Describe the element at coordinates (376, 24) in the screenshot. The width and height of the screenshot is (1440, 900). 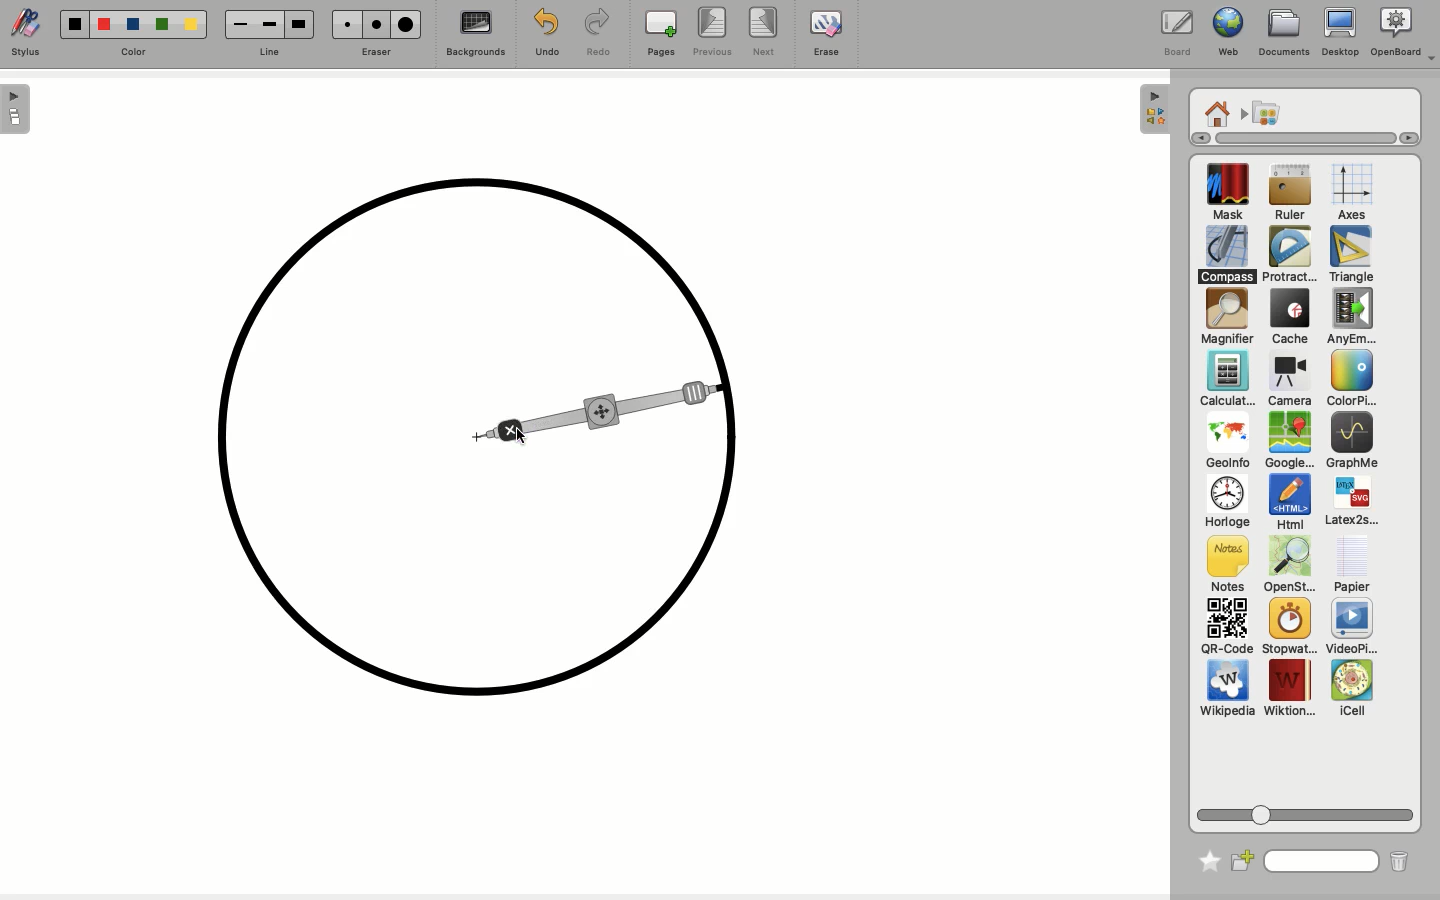
I see `eraser2` at that location.